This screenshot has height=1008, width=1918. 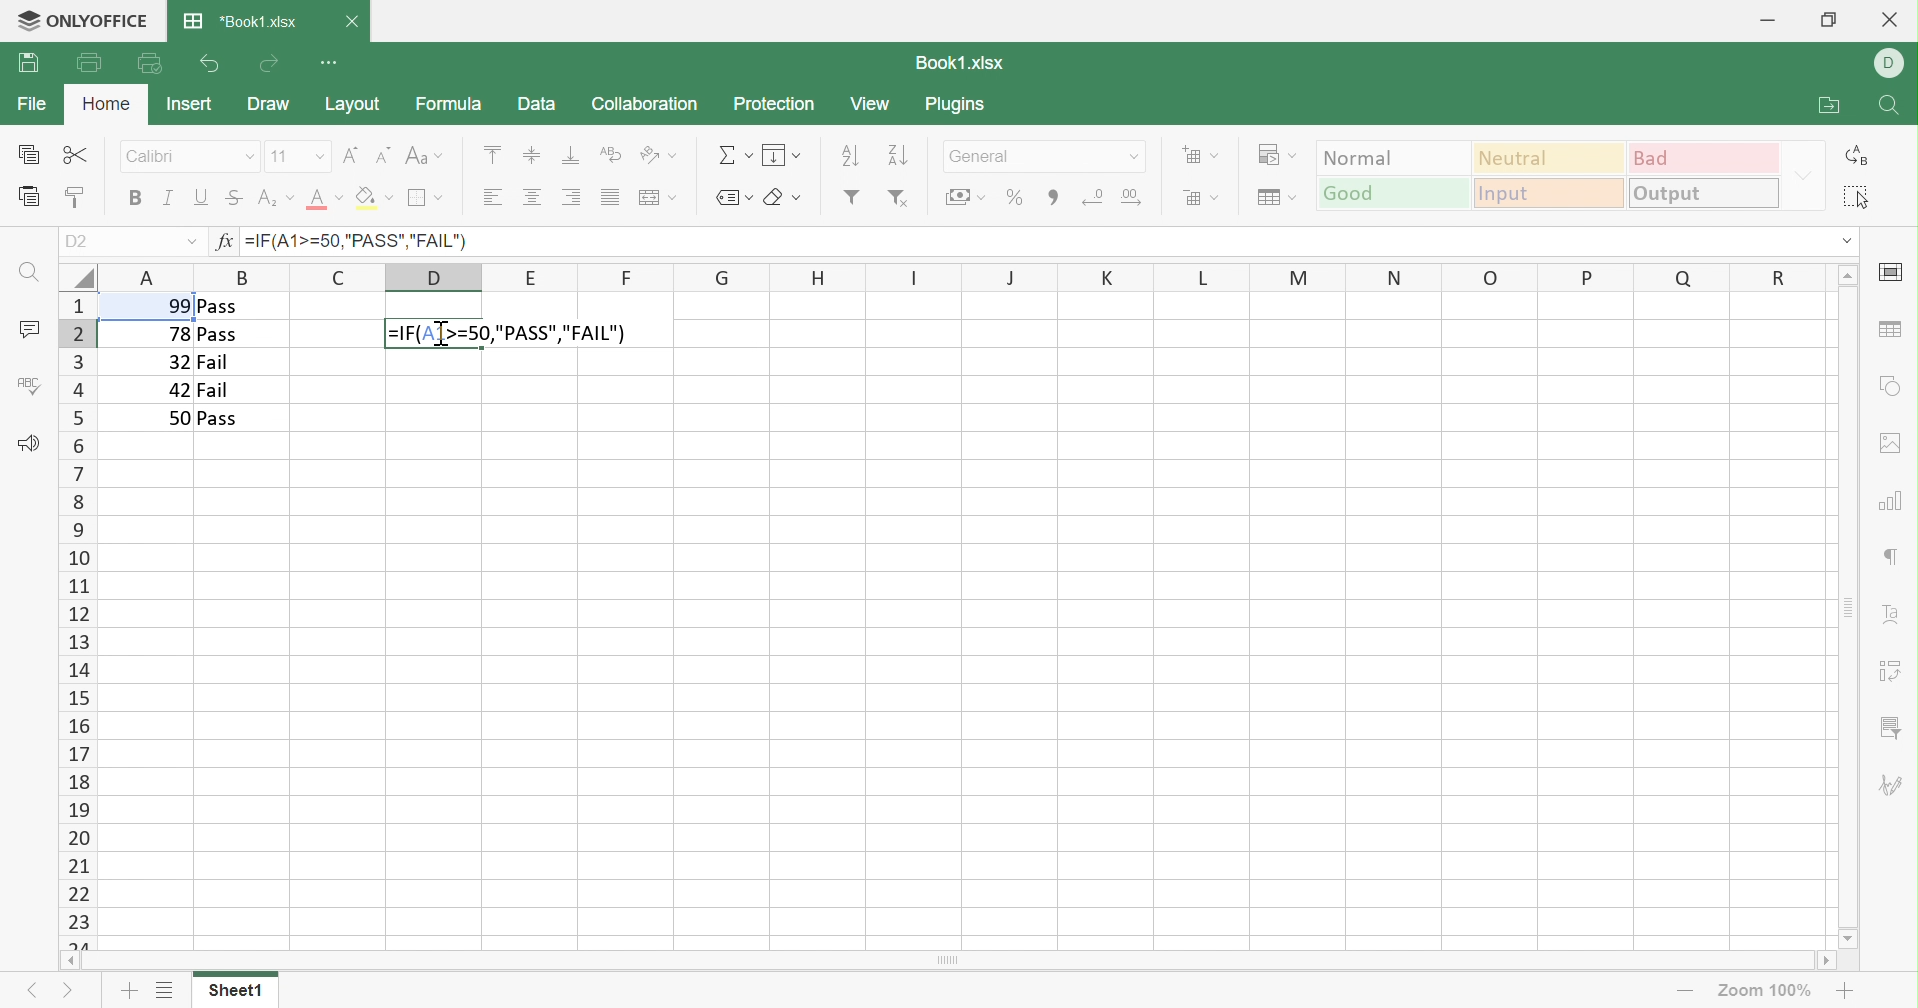 What do you see at coordinates (170, 198) in the screenshot?
I see `Italic` at bounding box center [170, 198].